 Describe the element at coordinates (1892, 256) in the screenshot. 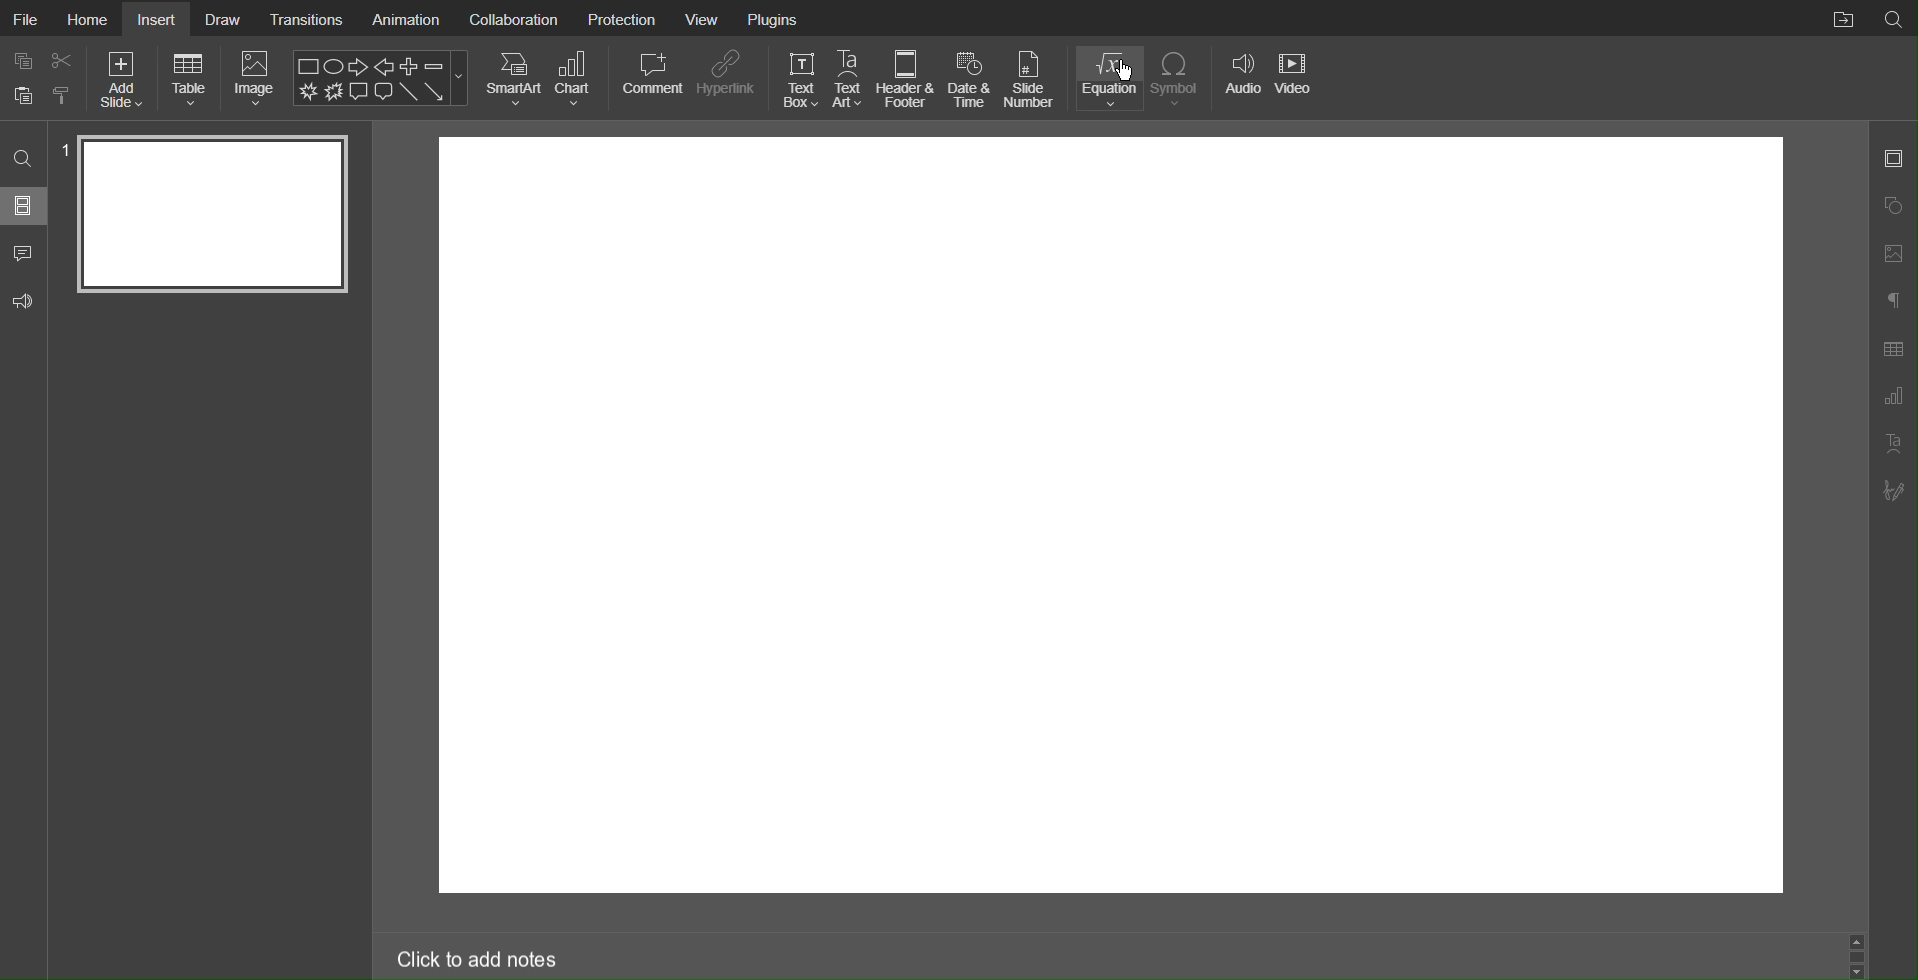

I see `Images Settings` at that location.